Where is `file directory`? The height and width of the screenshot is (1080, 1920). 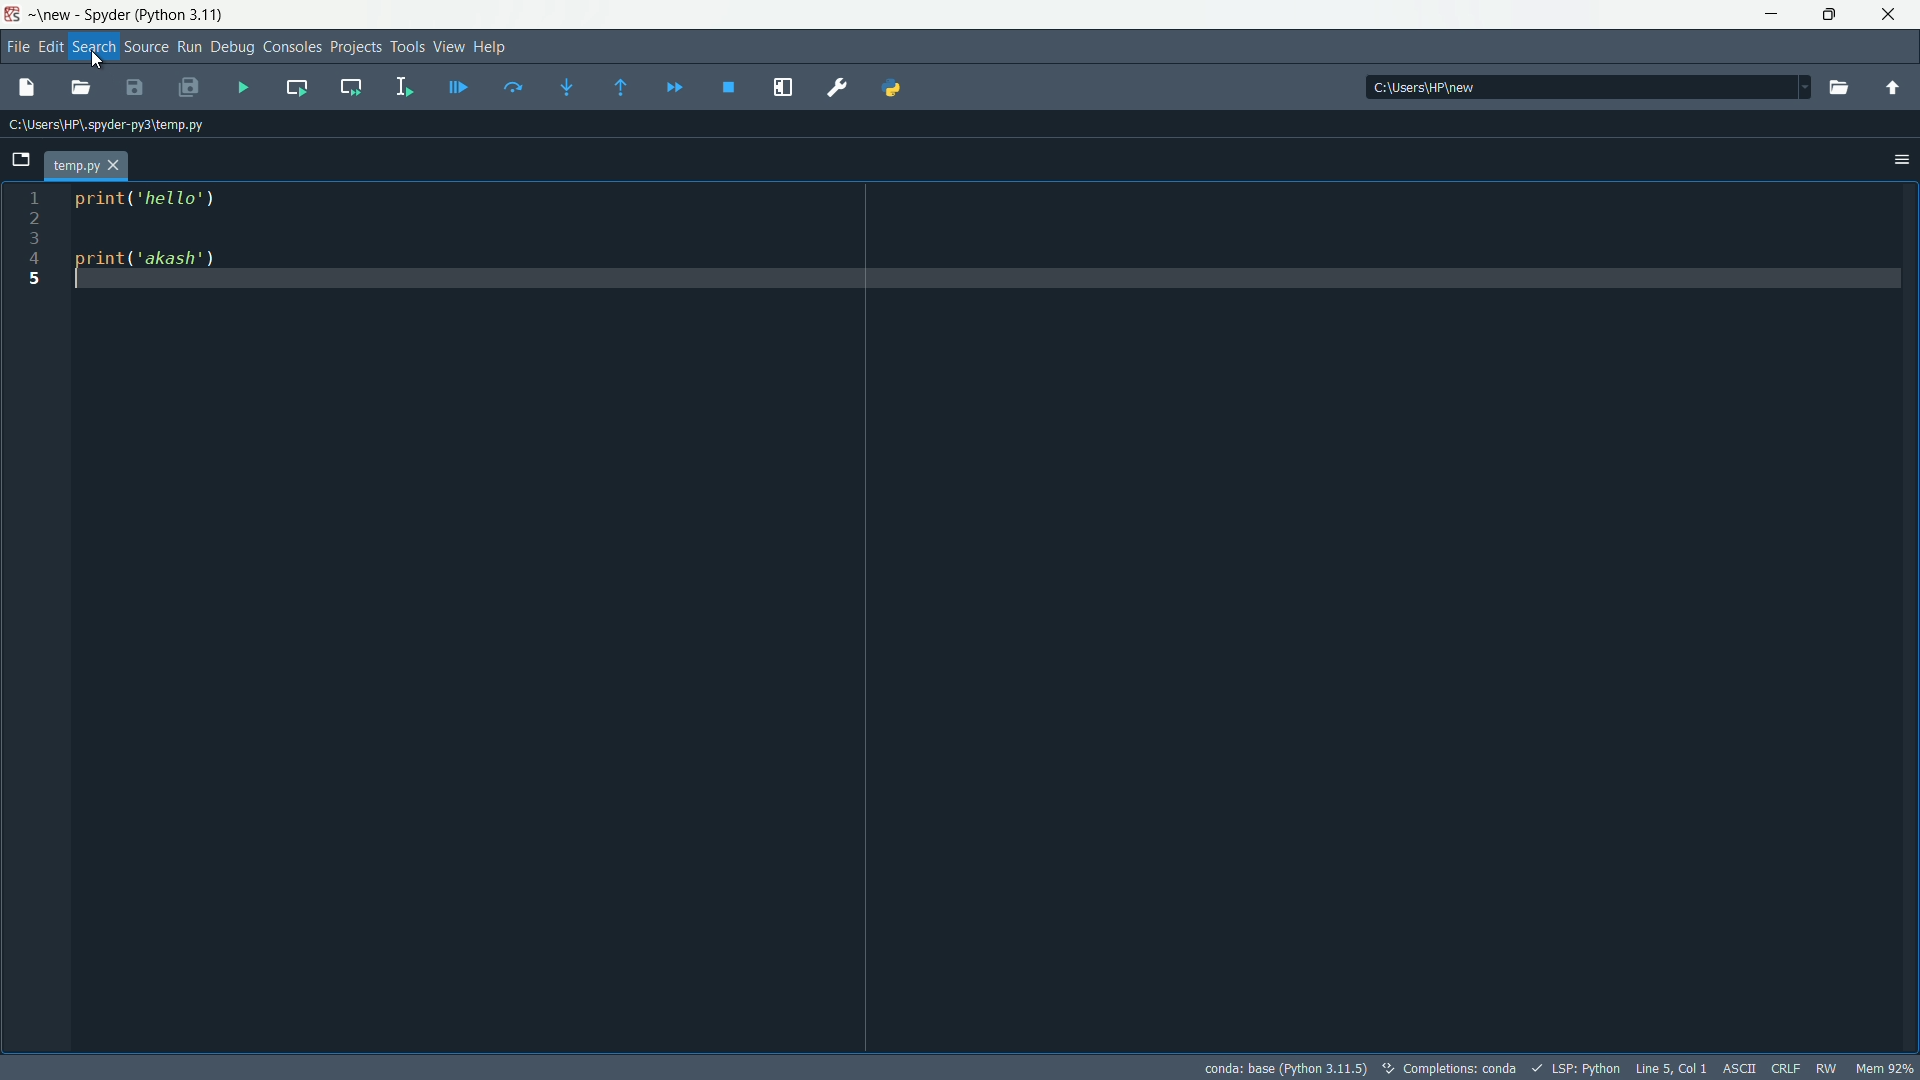 file directory is located at coordinates (114, 124).